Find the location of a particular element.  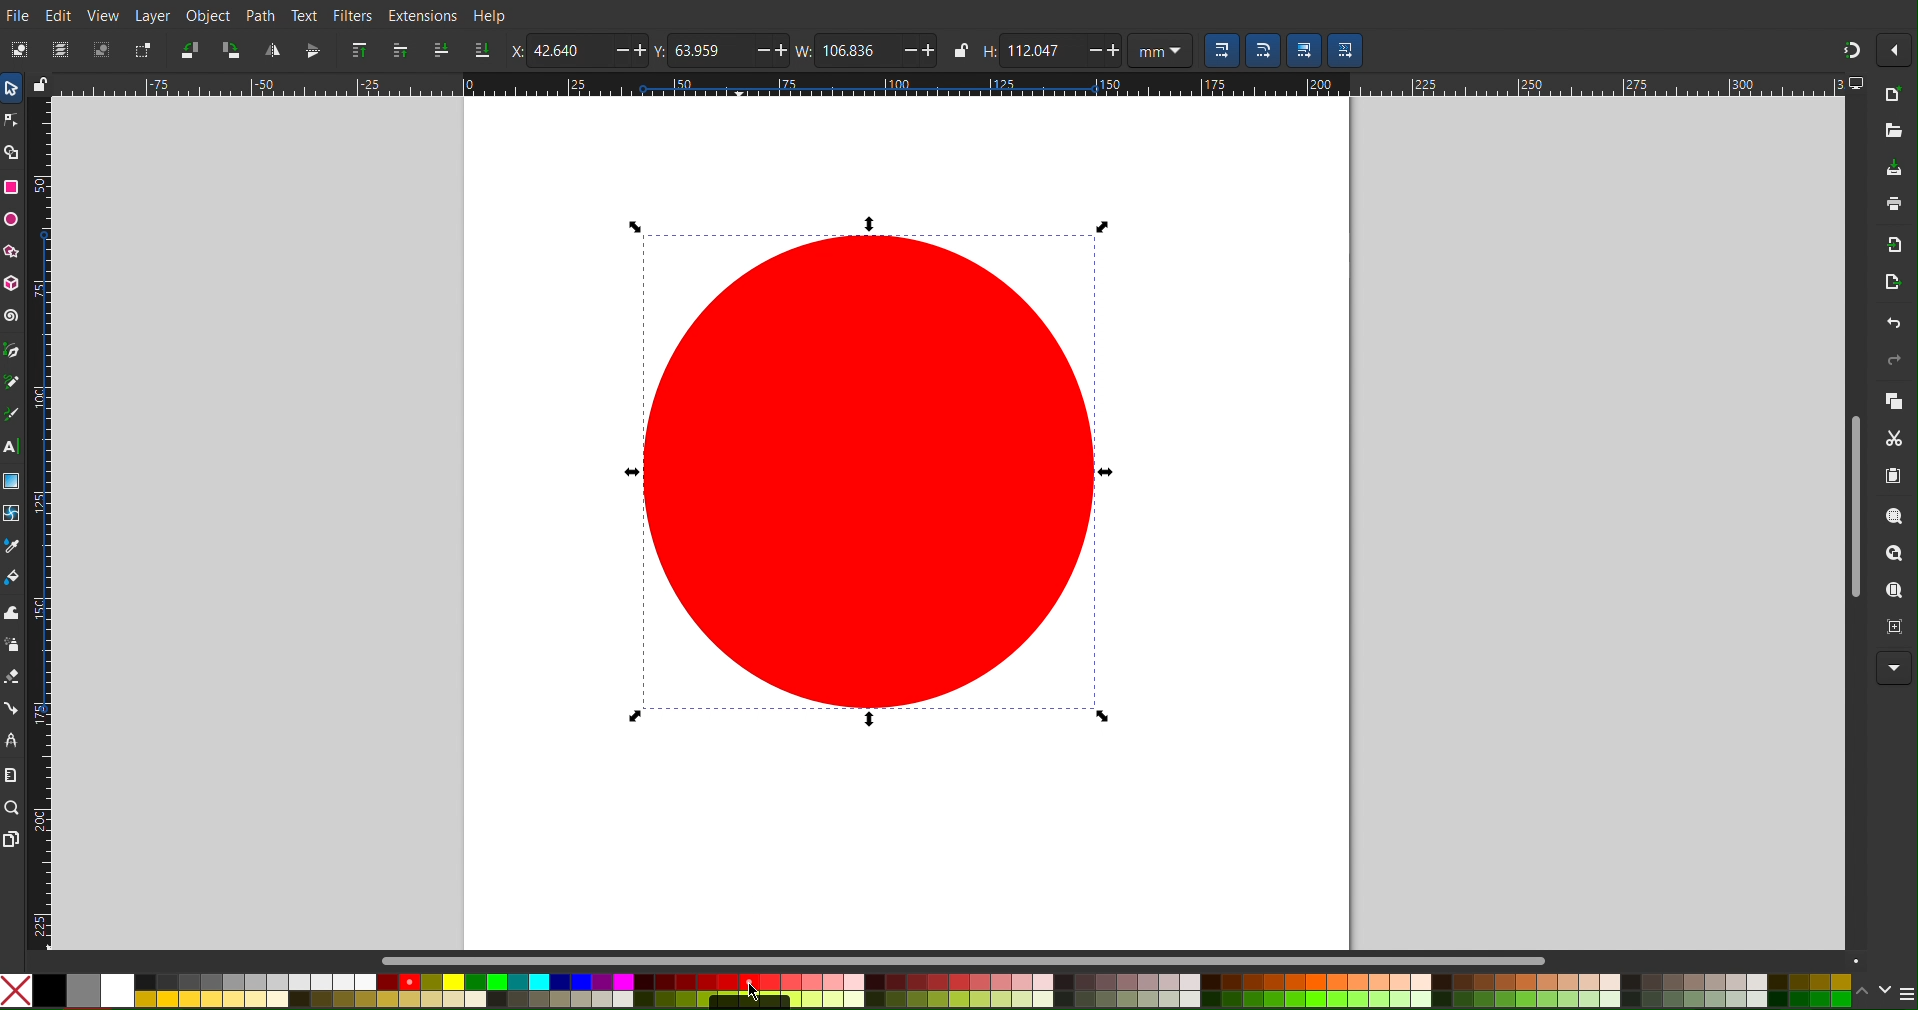

Mirror Vertically is located at coordinates (274, 50).